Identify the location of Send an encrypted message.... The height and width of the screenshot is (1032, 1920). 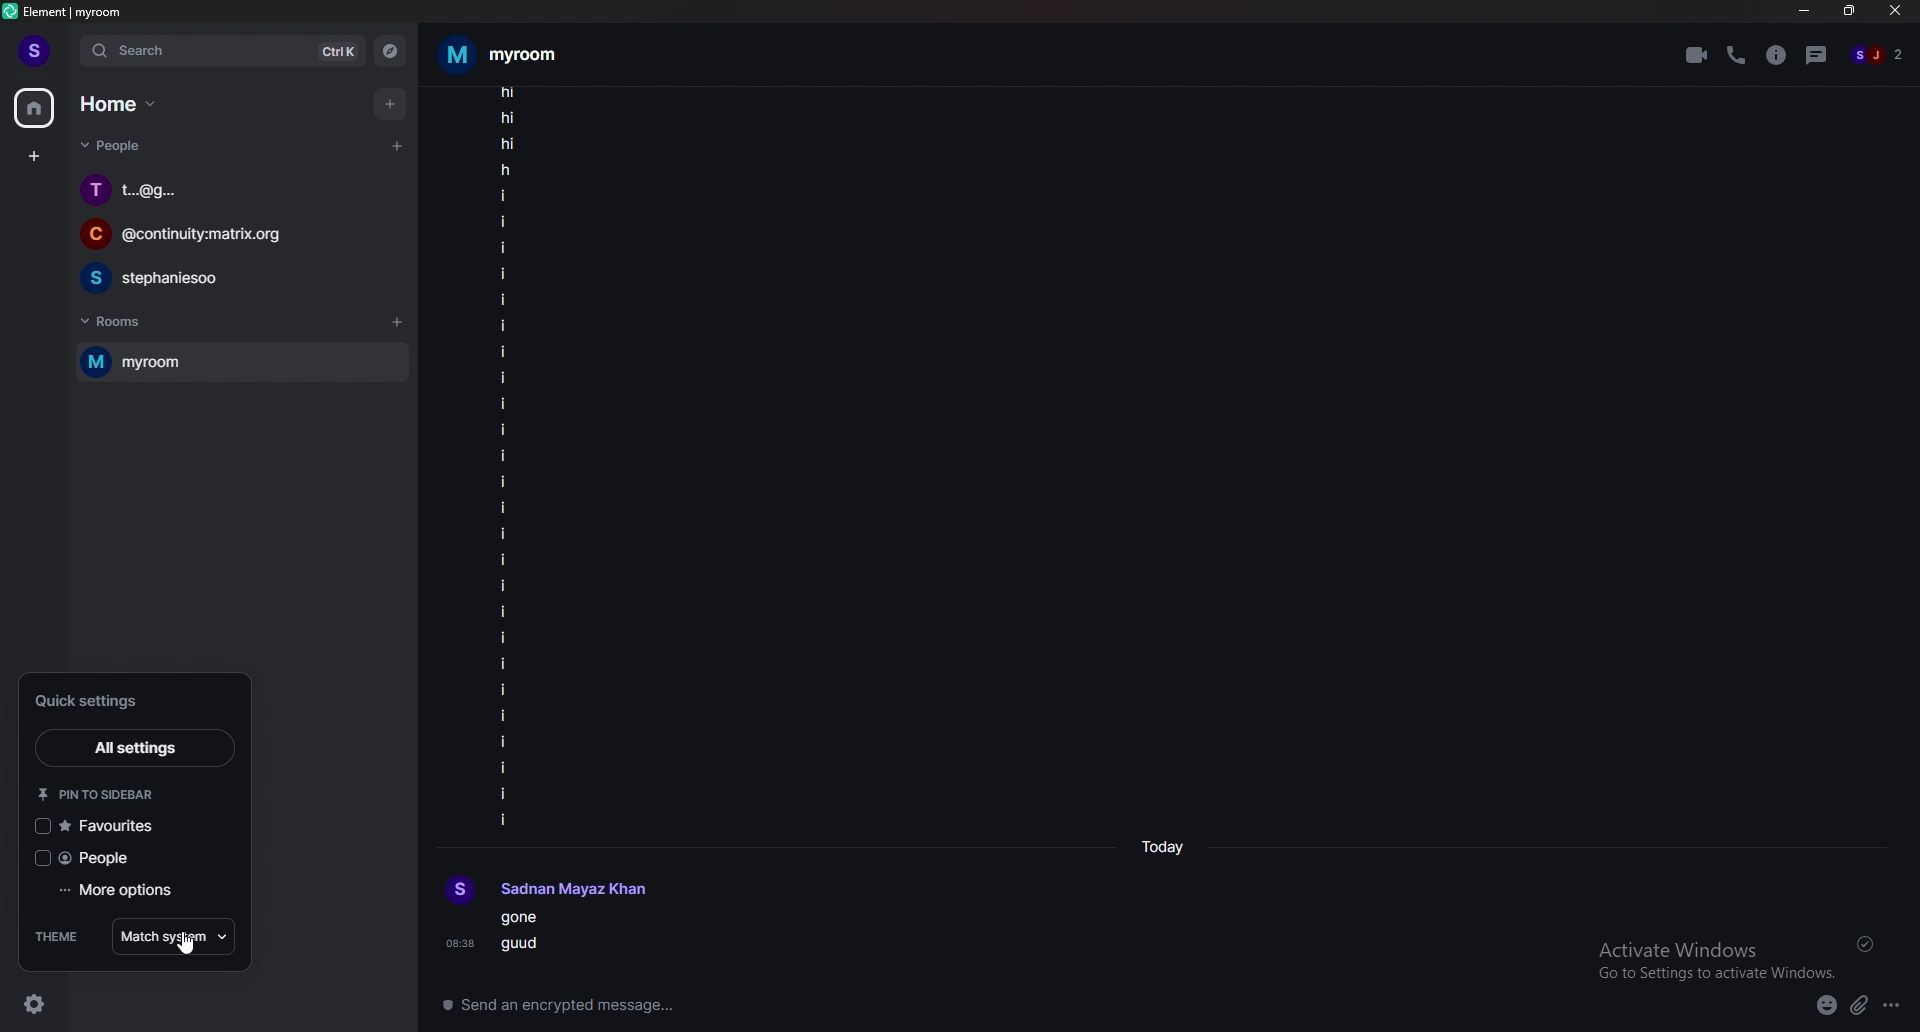
(573, 1008).